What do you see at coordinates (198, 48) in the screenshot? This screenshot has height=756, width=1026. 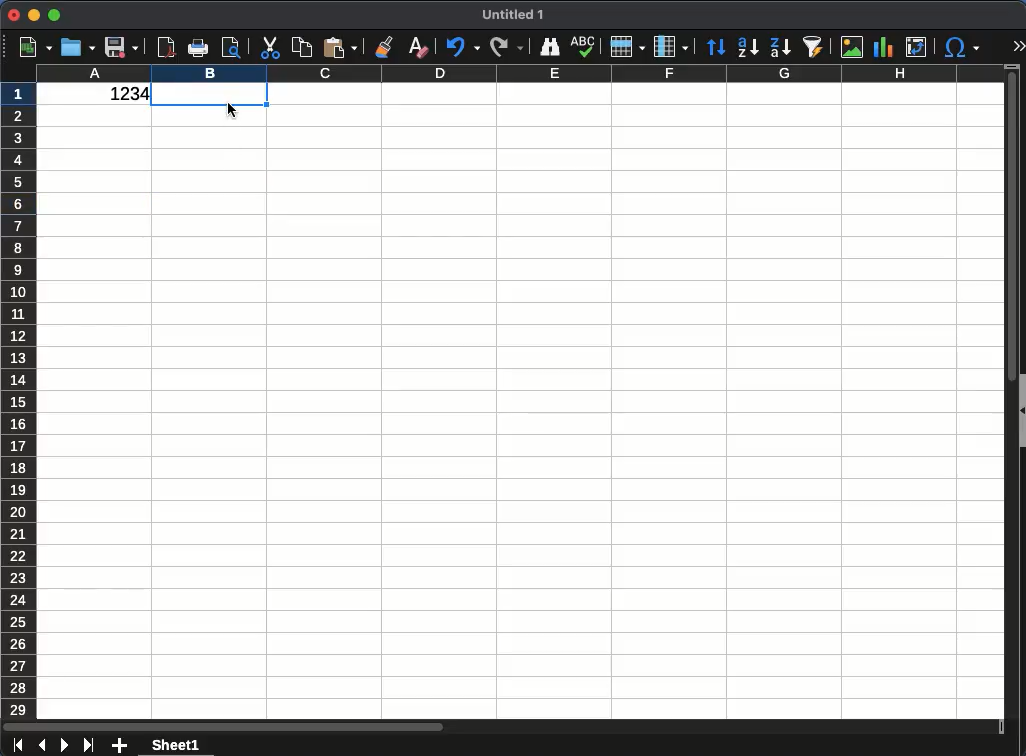 I see `print` at bounding box center [198, 48].